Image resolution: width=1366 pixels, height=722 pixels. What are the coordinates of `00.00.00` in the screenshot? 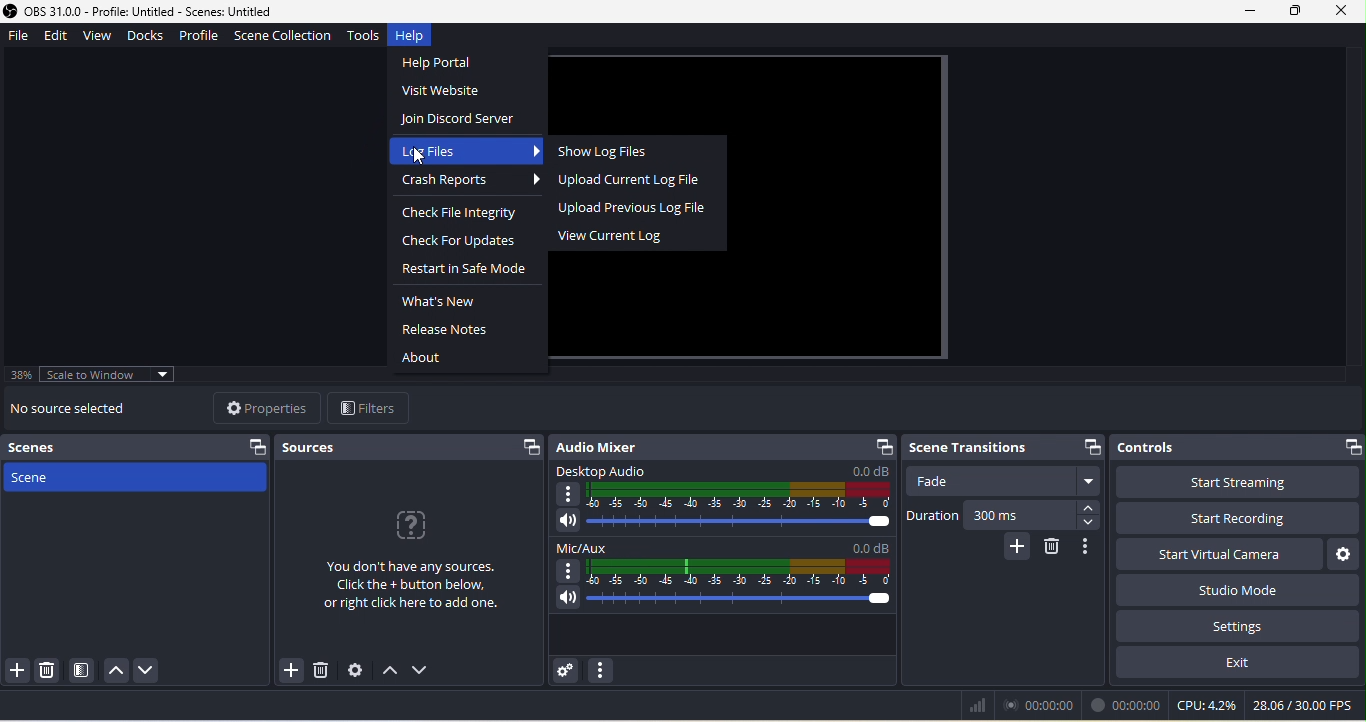 It's located at (1131, 705).